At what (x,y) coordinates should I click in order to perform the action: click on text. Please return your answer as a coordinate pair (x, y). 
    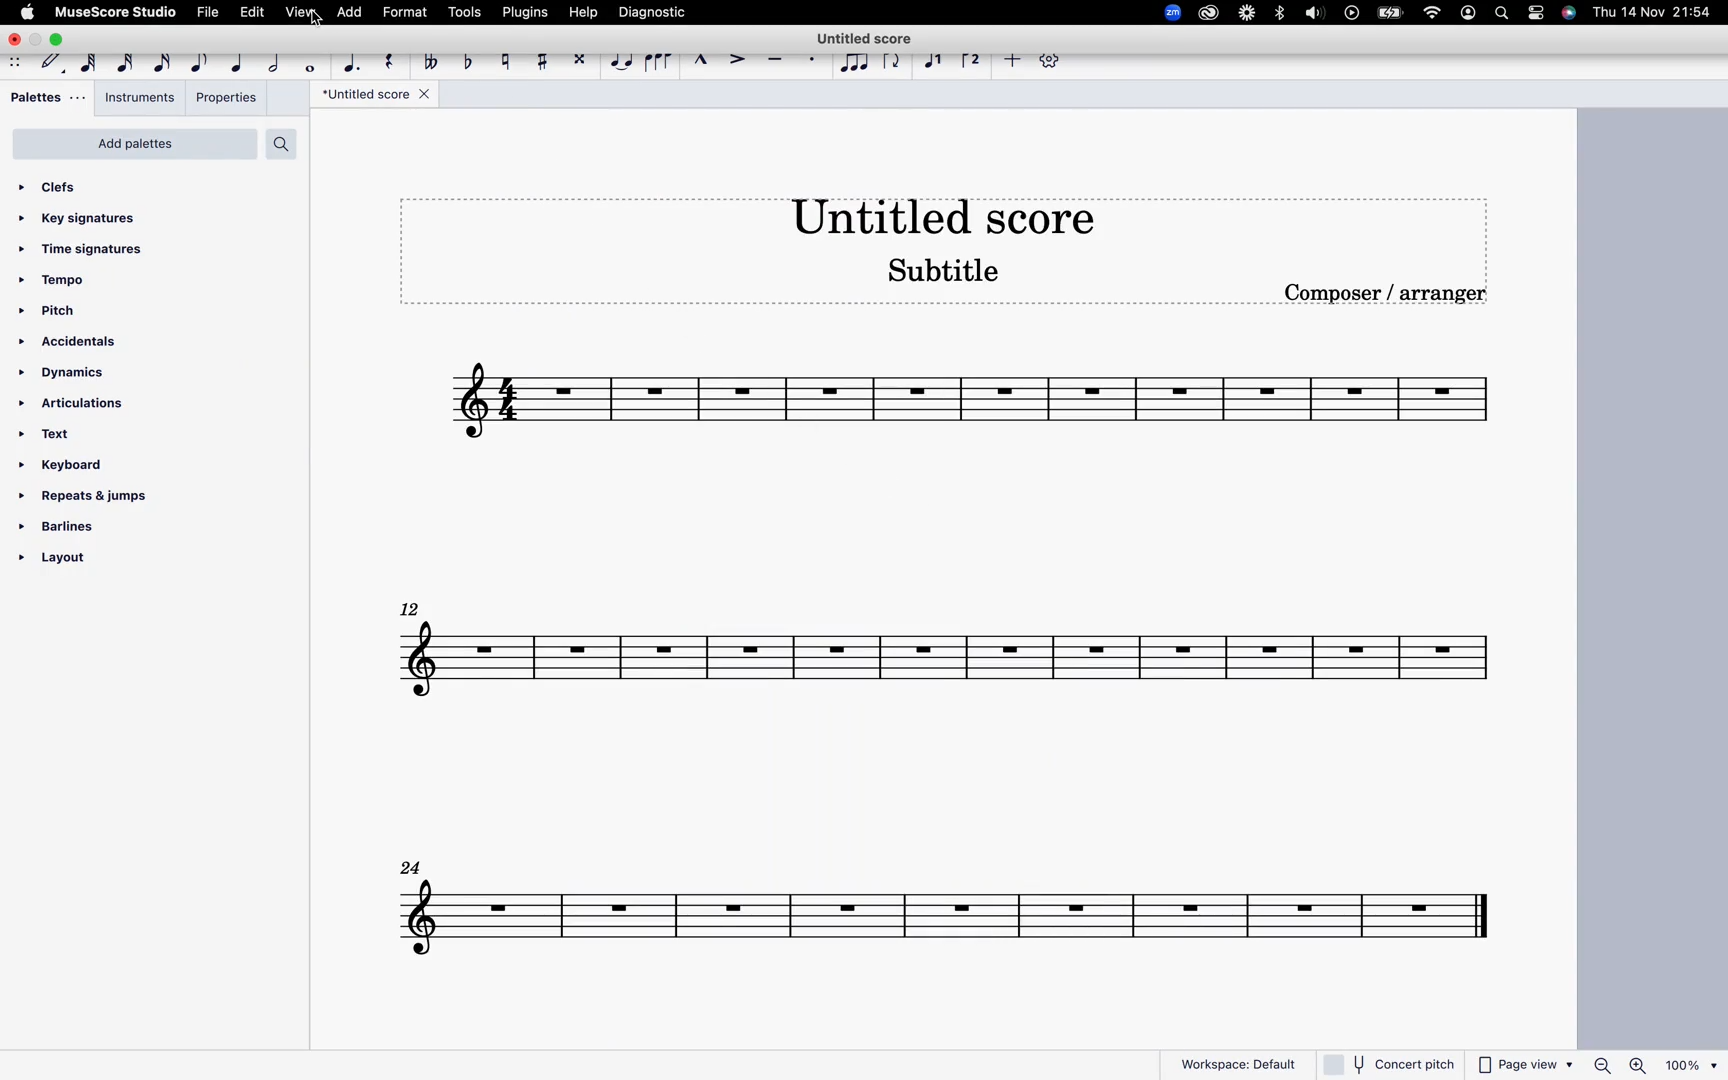
    Looking at the image, I should click on (57, 437).